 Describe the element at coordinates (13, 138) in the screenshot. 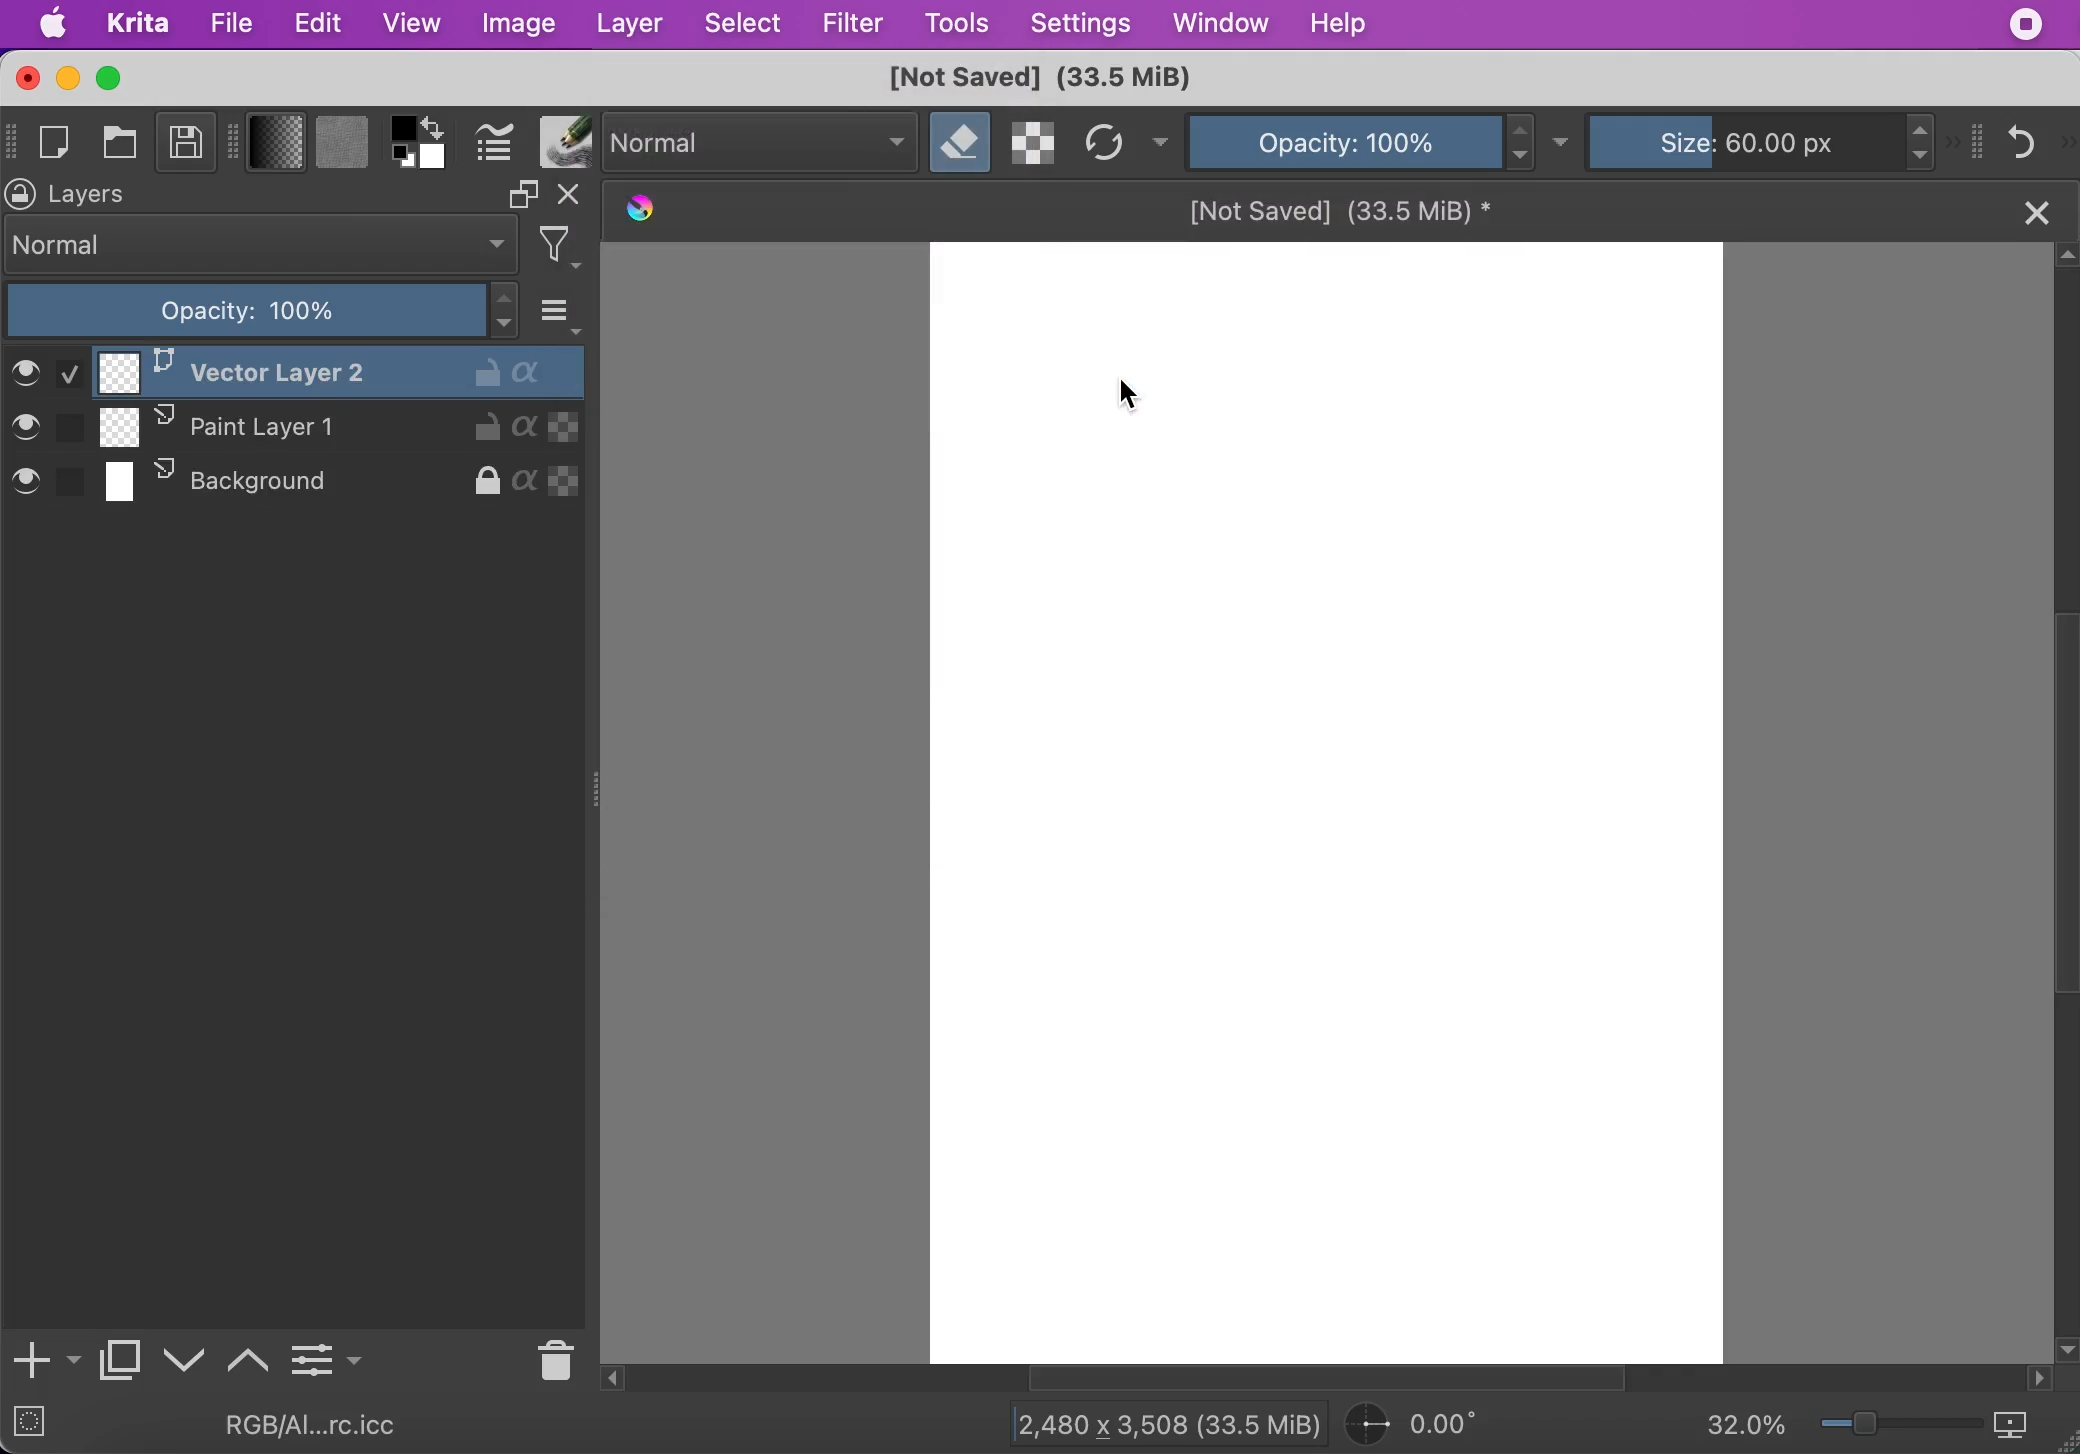

I see `show/hide ` at that location.